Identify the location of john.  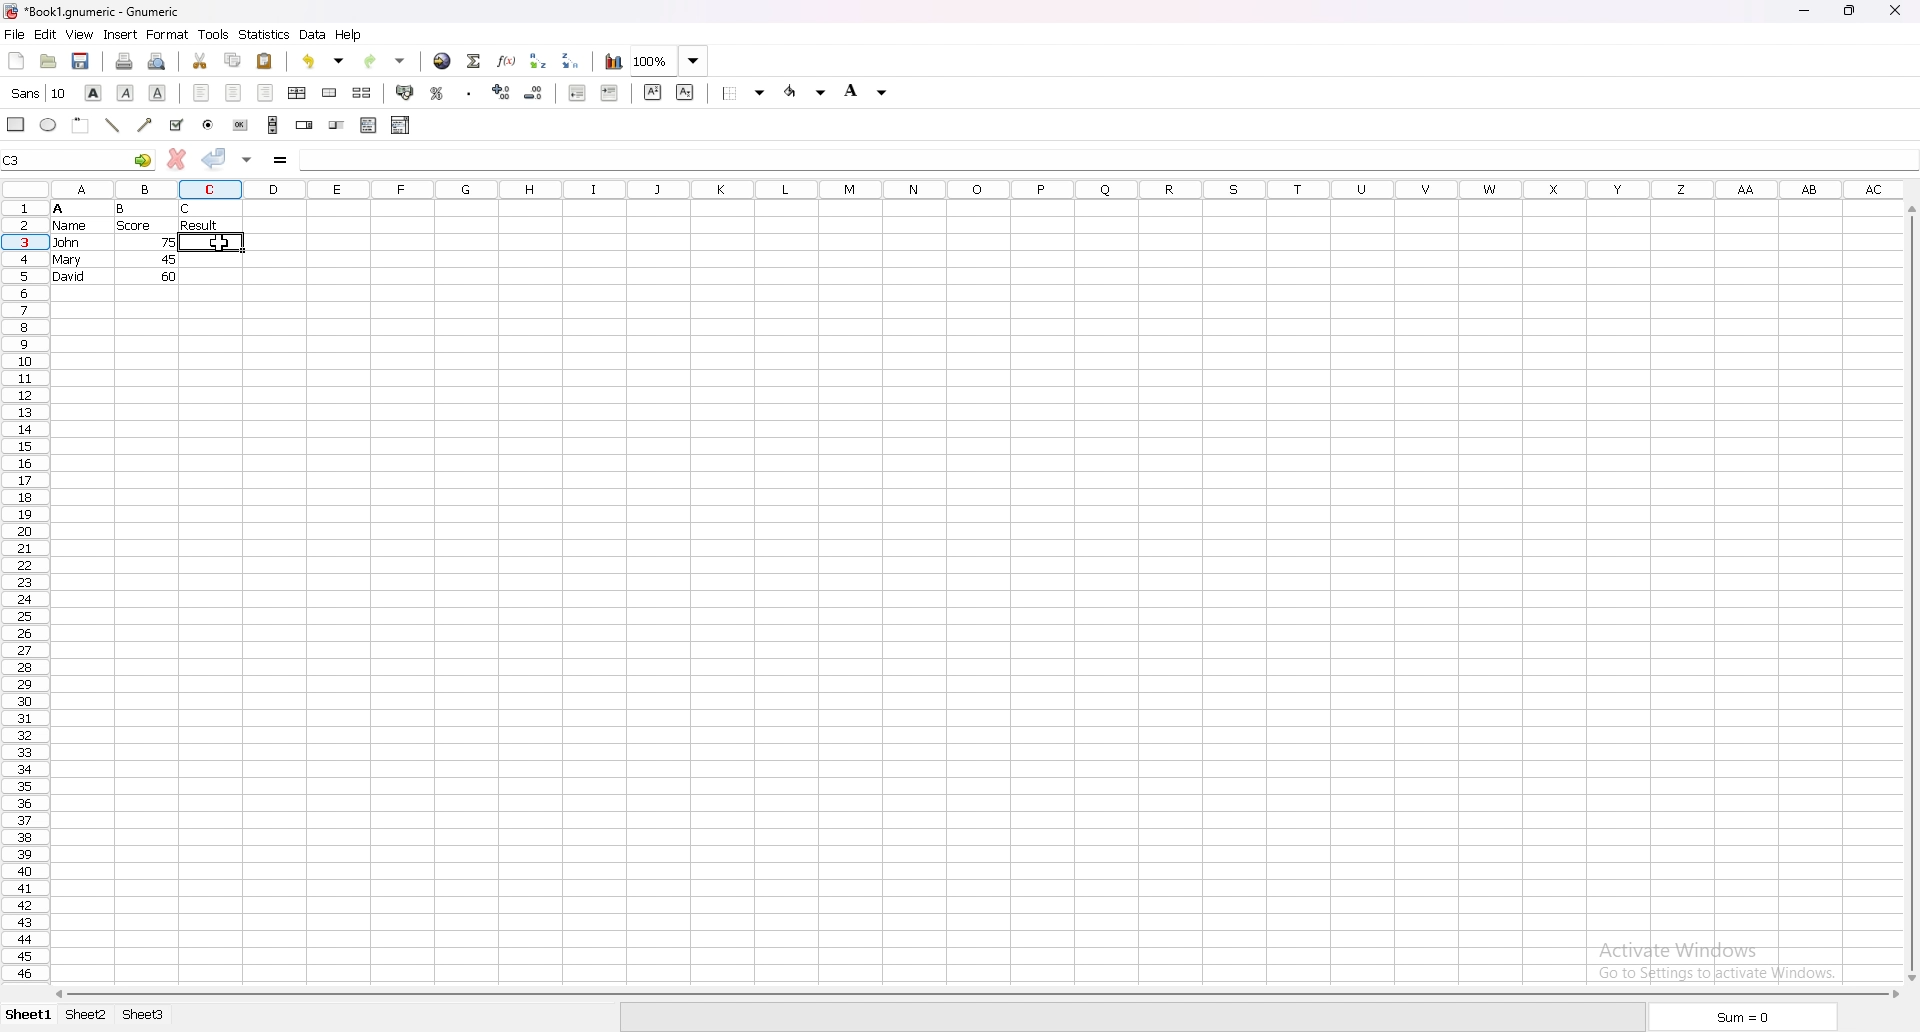
(66, 242).